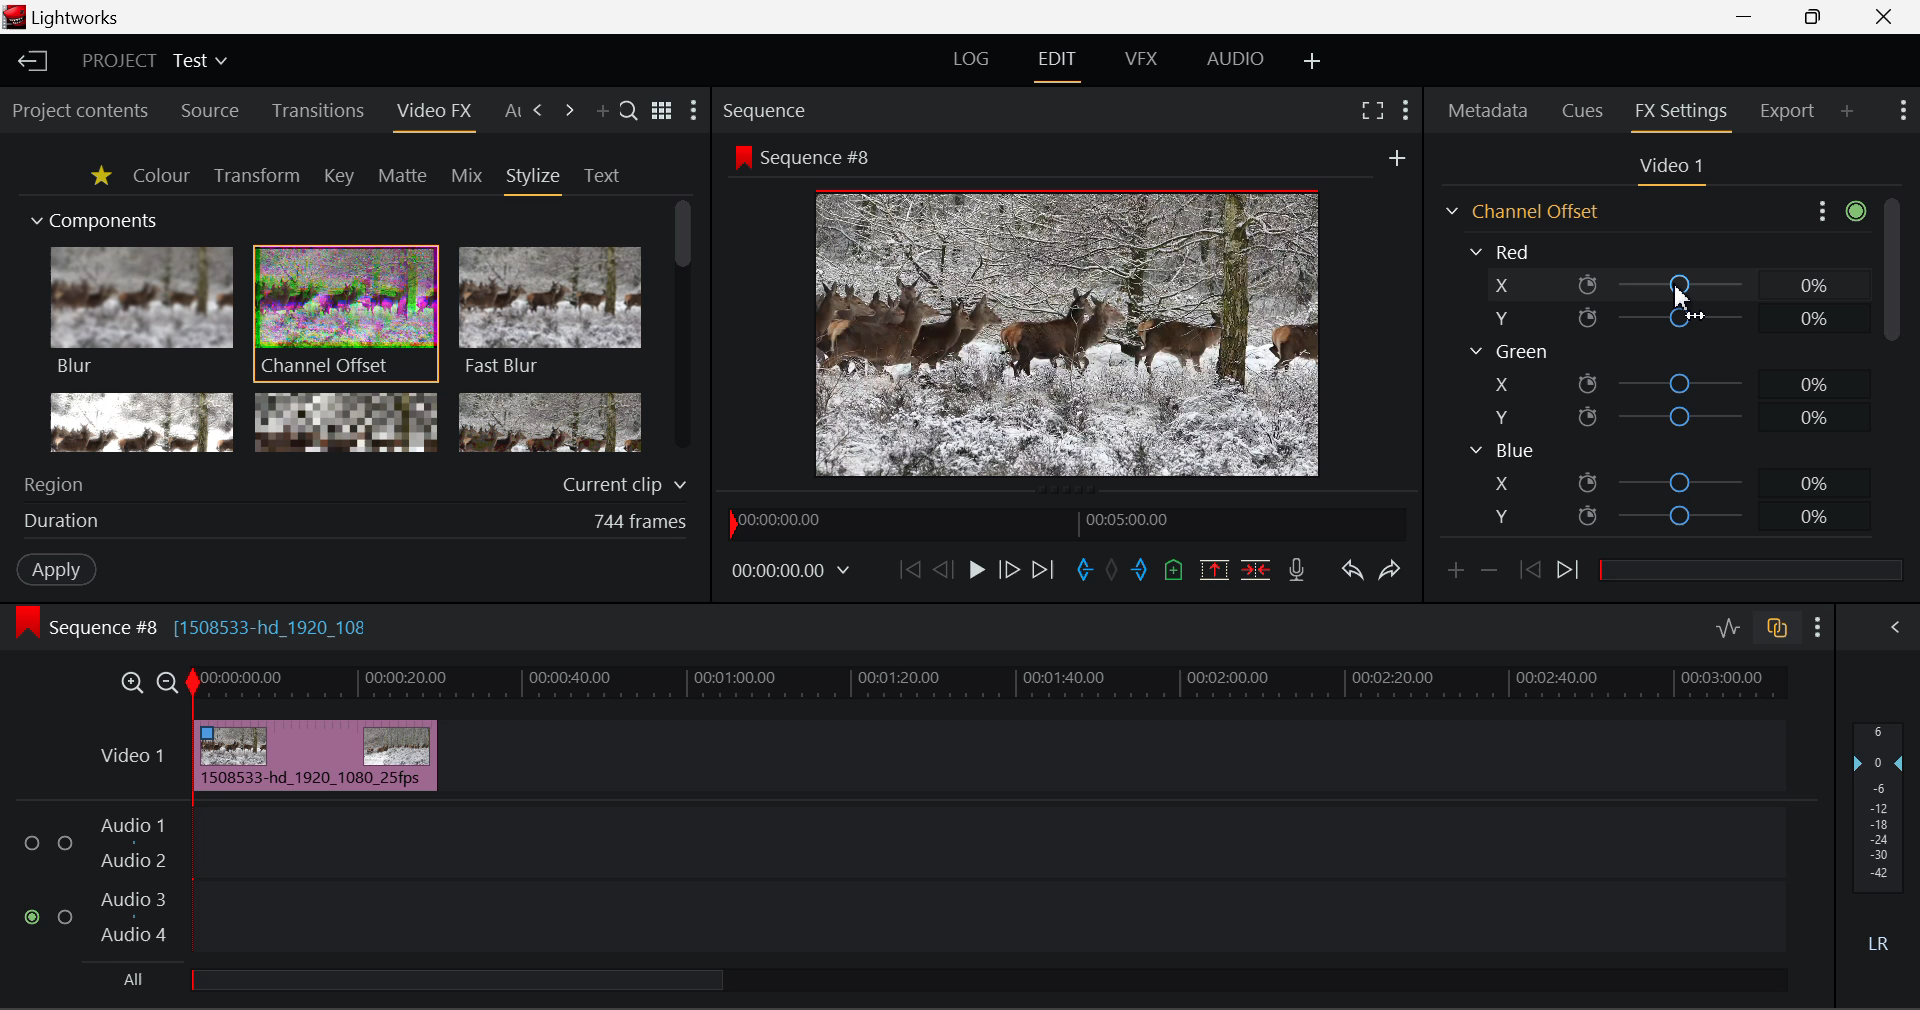 This screenshot has height=1010, width=1920. Describe the element at coordinates (1486, 111) in the screenshot. I see `Metadata Tab` at that location.